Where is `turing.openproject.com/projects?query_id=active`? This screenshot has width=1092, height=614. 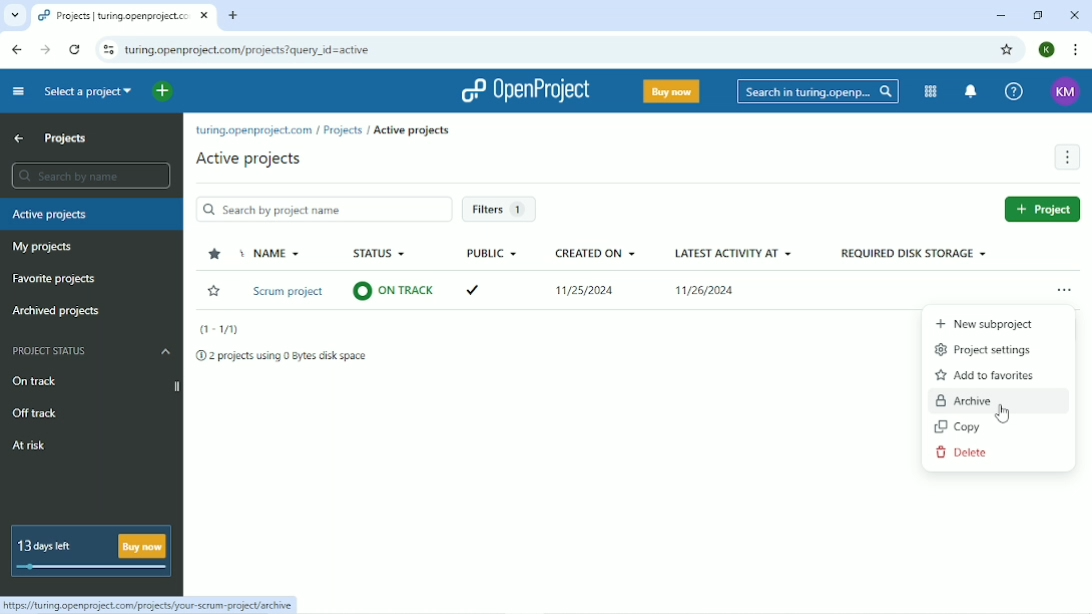
turing.openproject.com/projects?query_id=active is located at coordinates (263, 51).